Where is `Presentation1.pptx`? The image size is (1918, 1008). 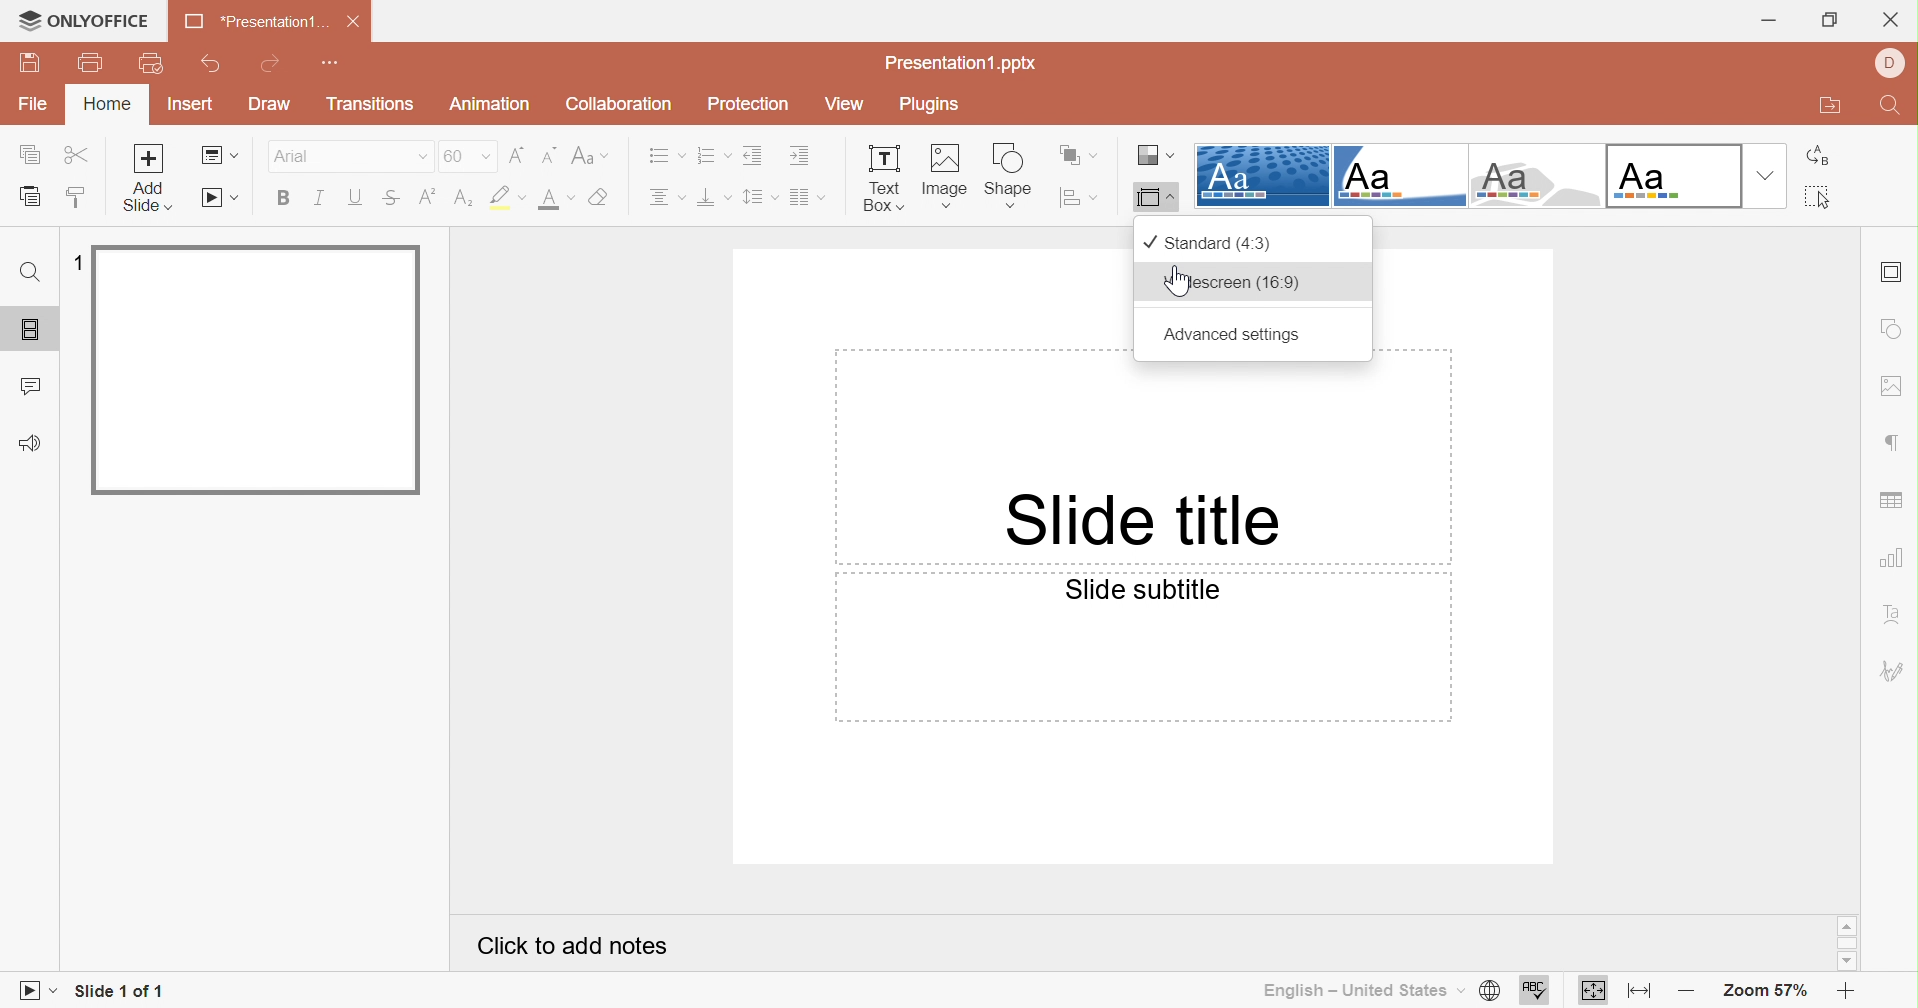 Presentation1.pptx is located at coordinates (957, 62).